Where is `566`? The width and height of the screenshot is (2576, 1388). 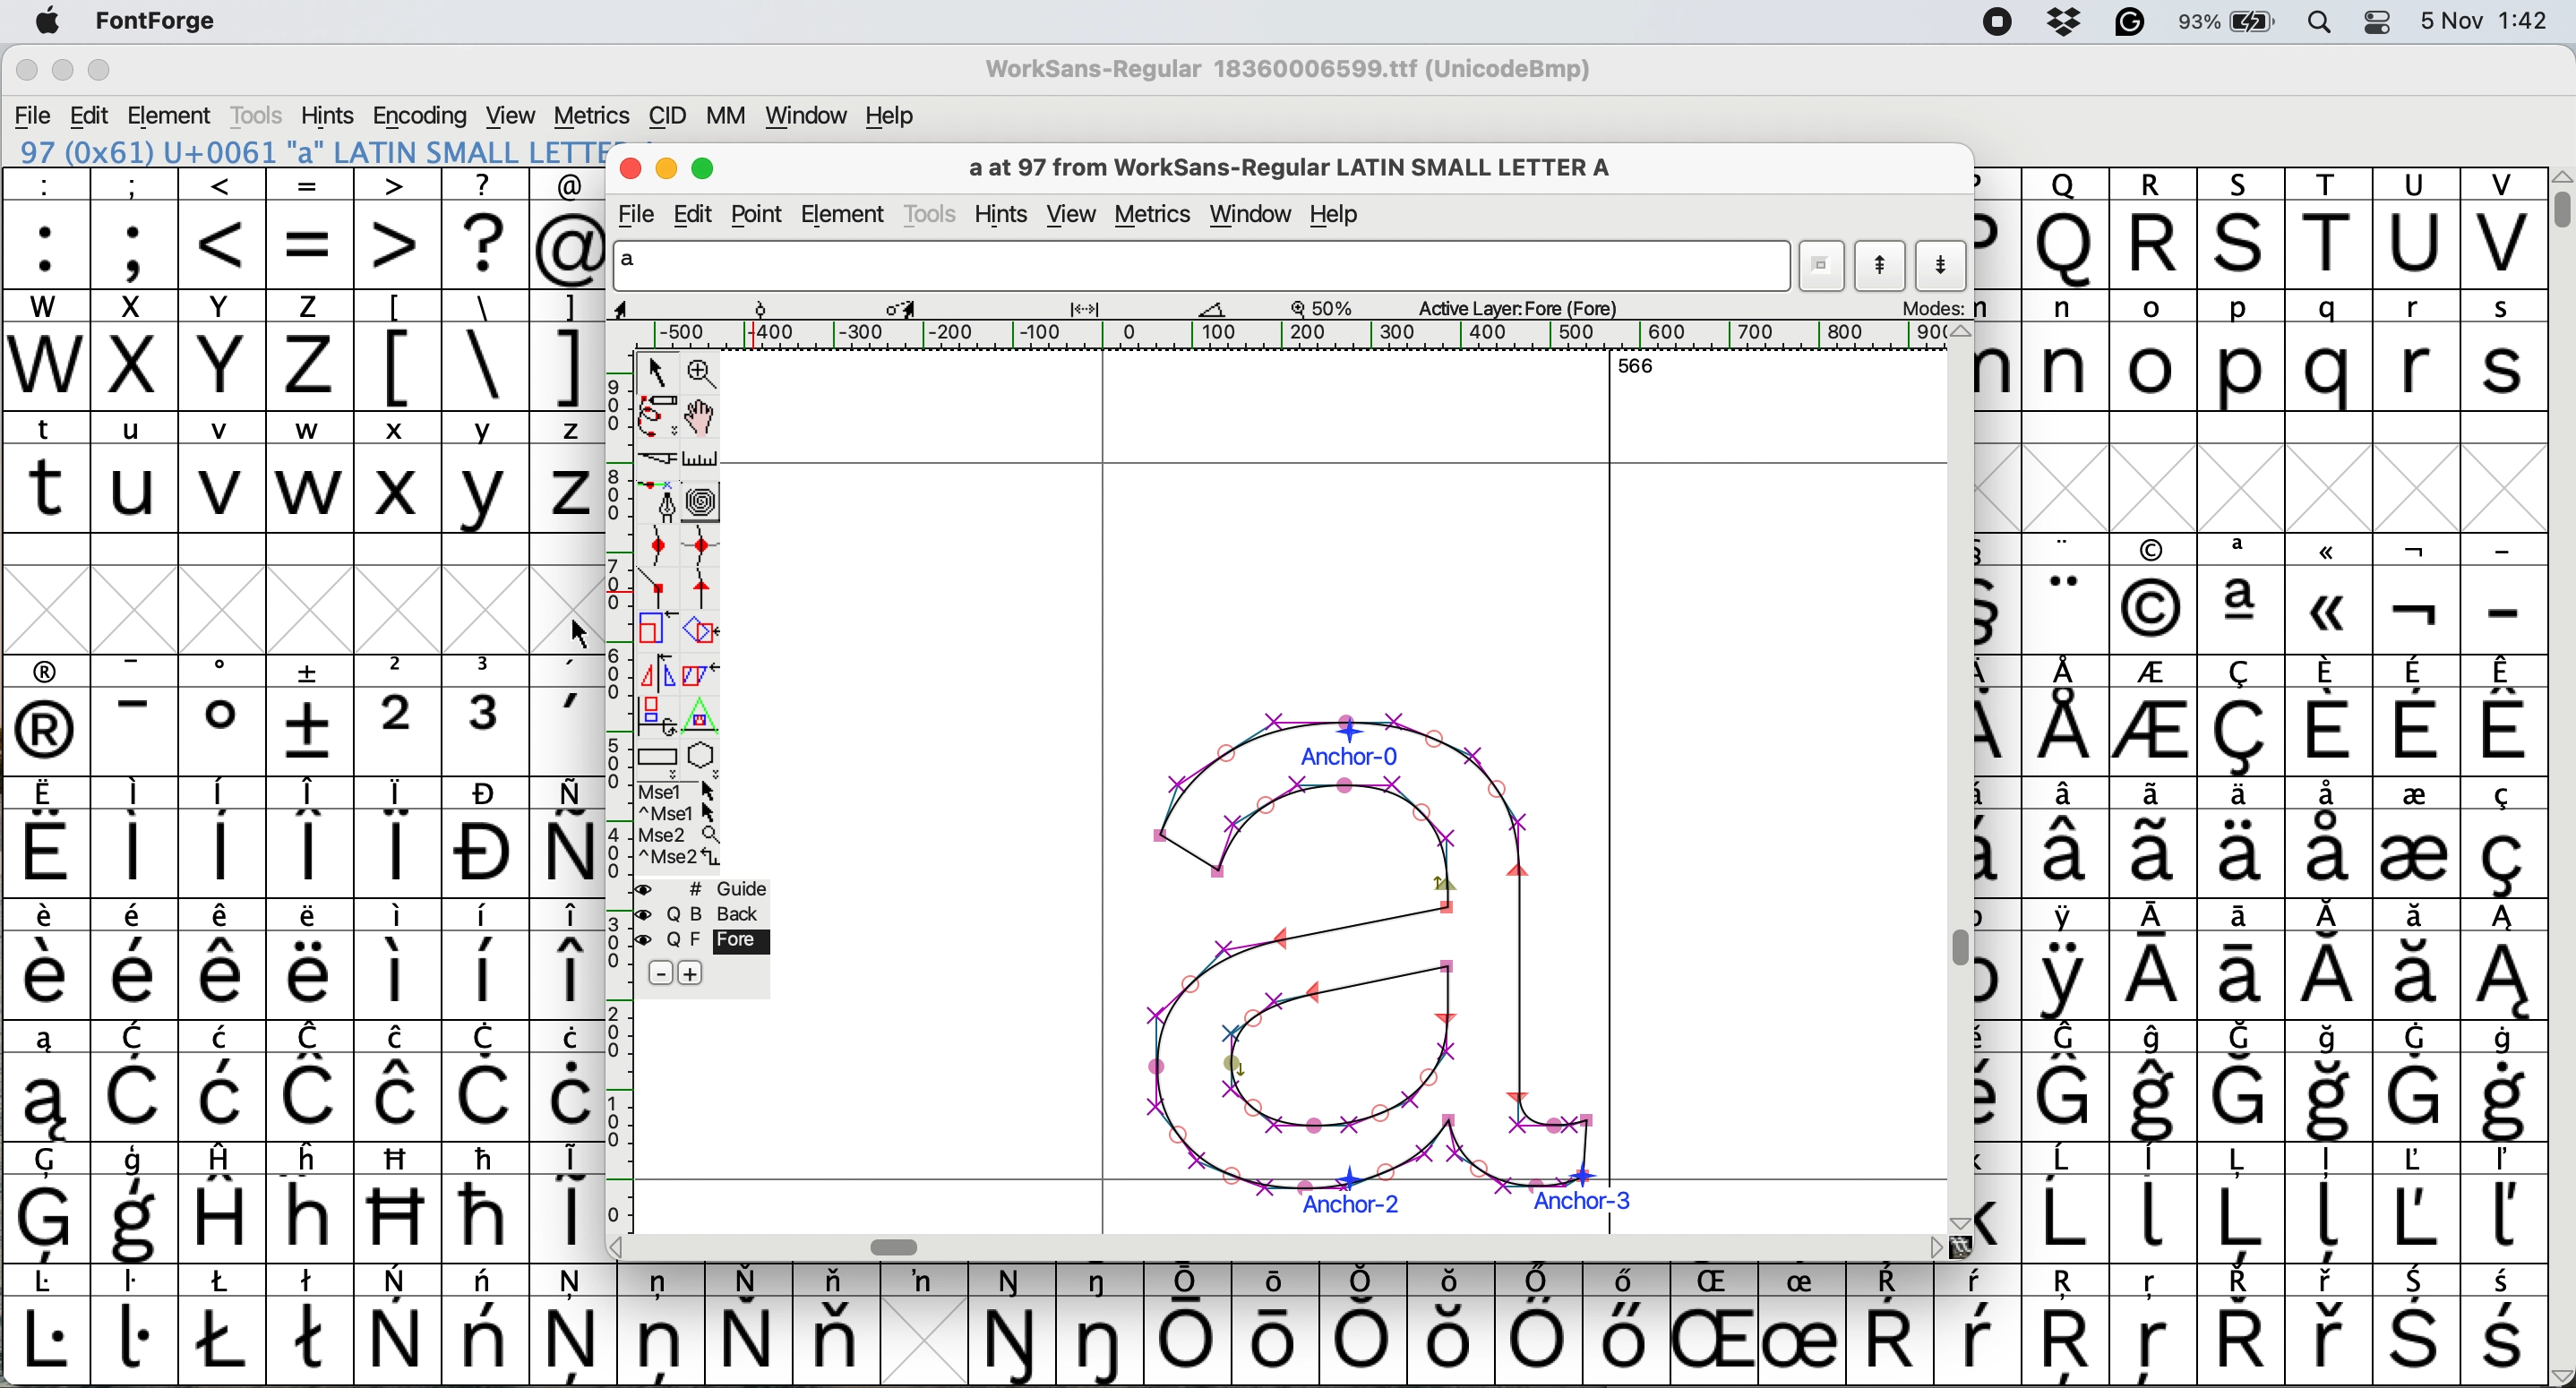 566 is located at coordinates (1638, 365).